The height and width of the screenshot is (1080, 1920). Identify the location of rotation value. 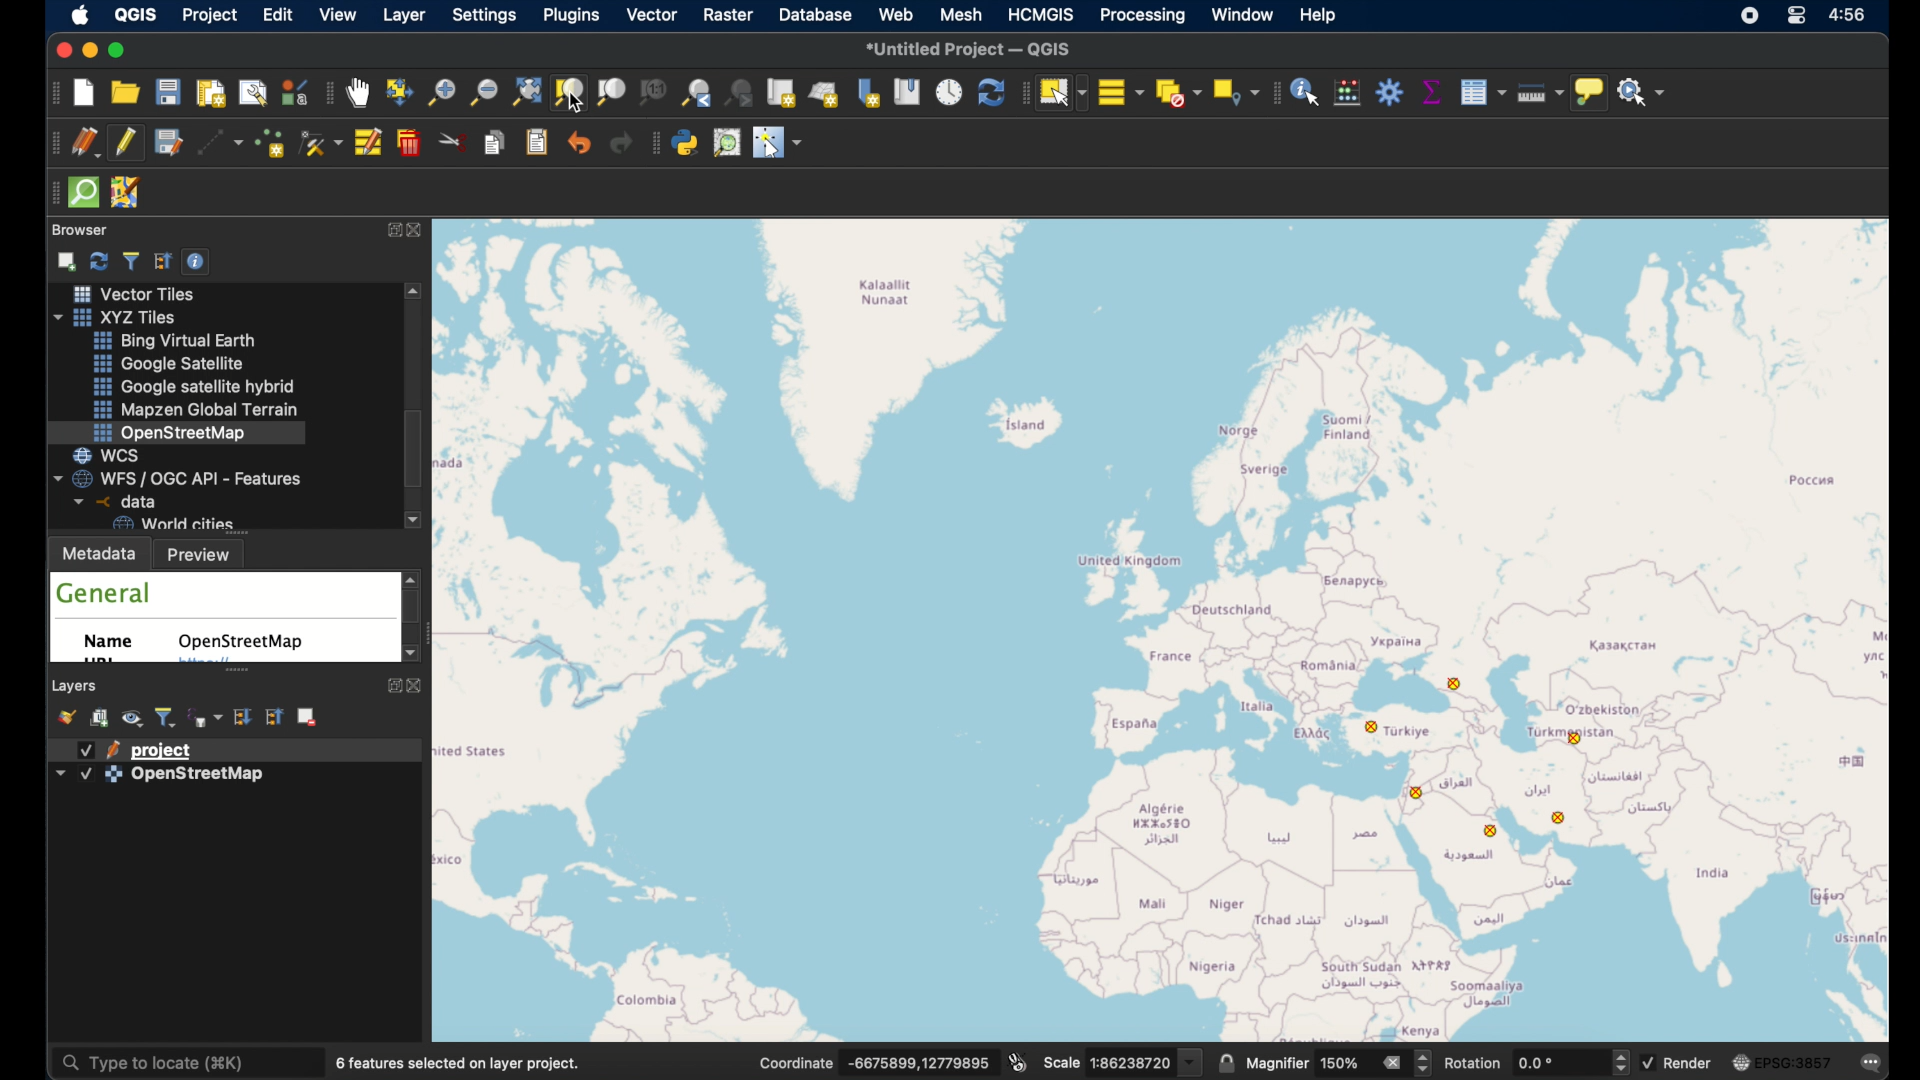
(1540, 1062).